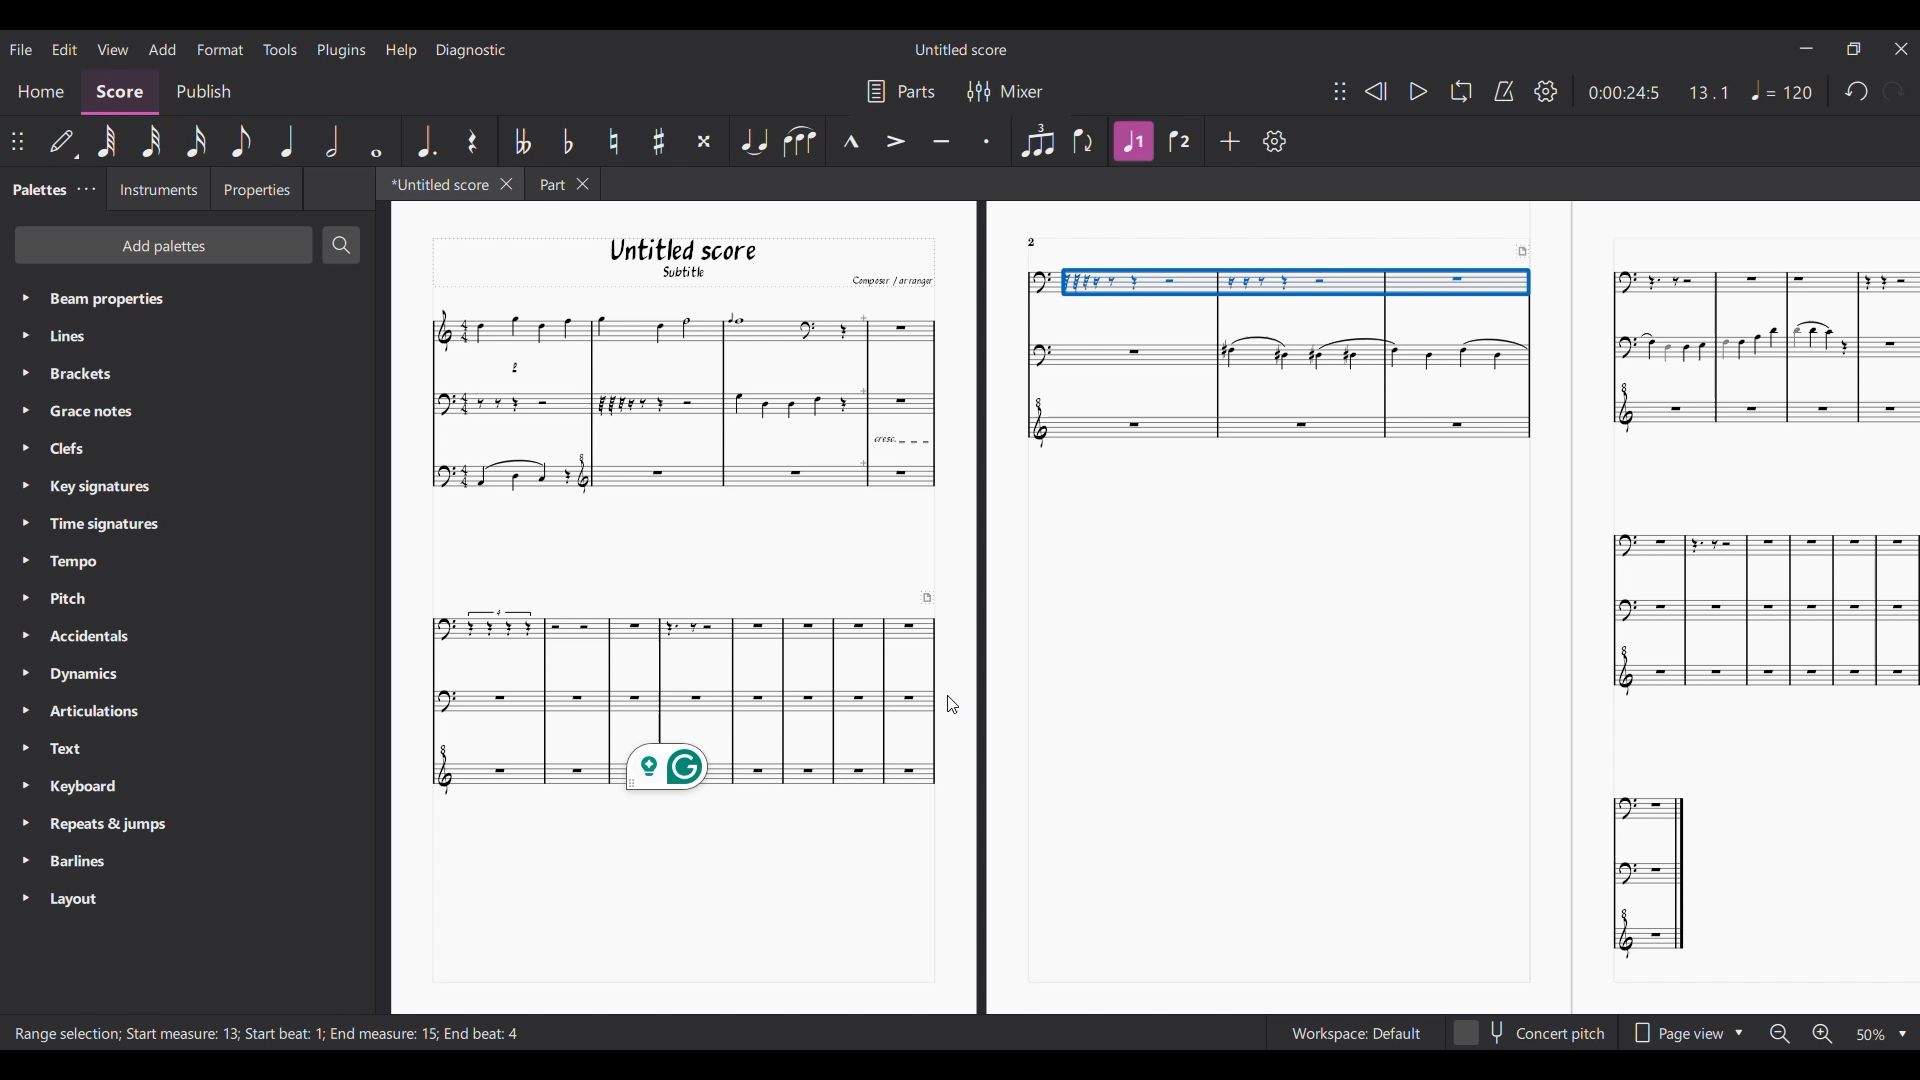  What do you see at coordinates (88, 484) in the screenshot?
I see `> Keysignatures` at bounding box center [88, 484].